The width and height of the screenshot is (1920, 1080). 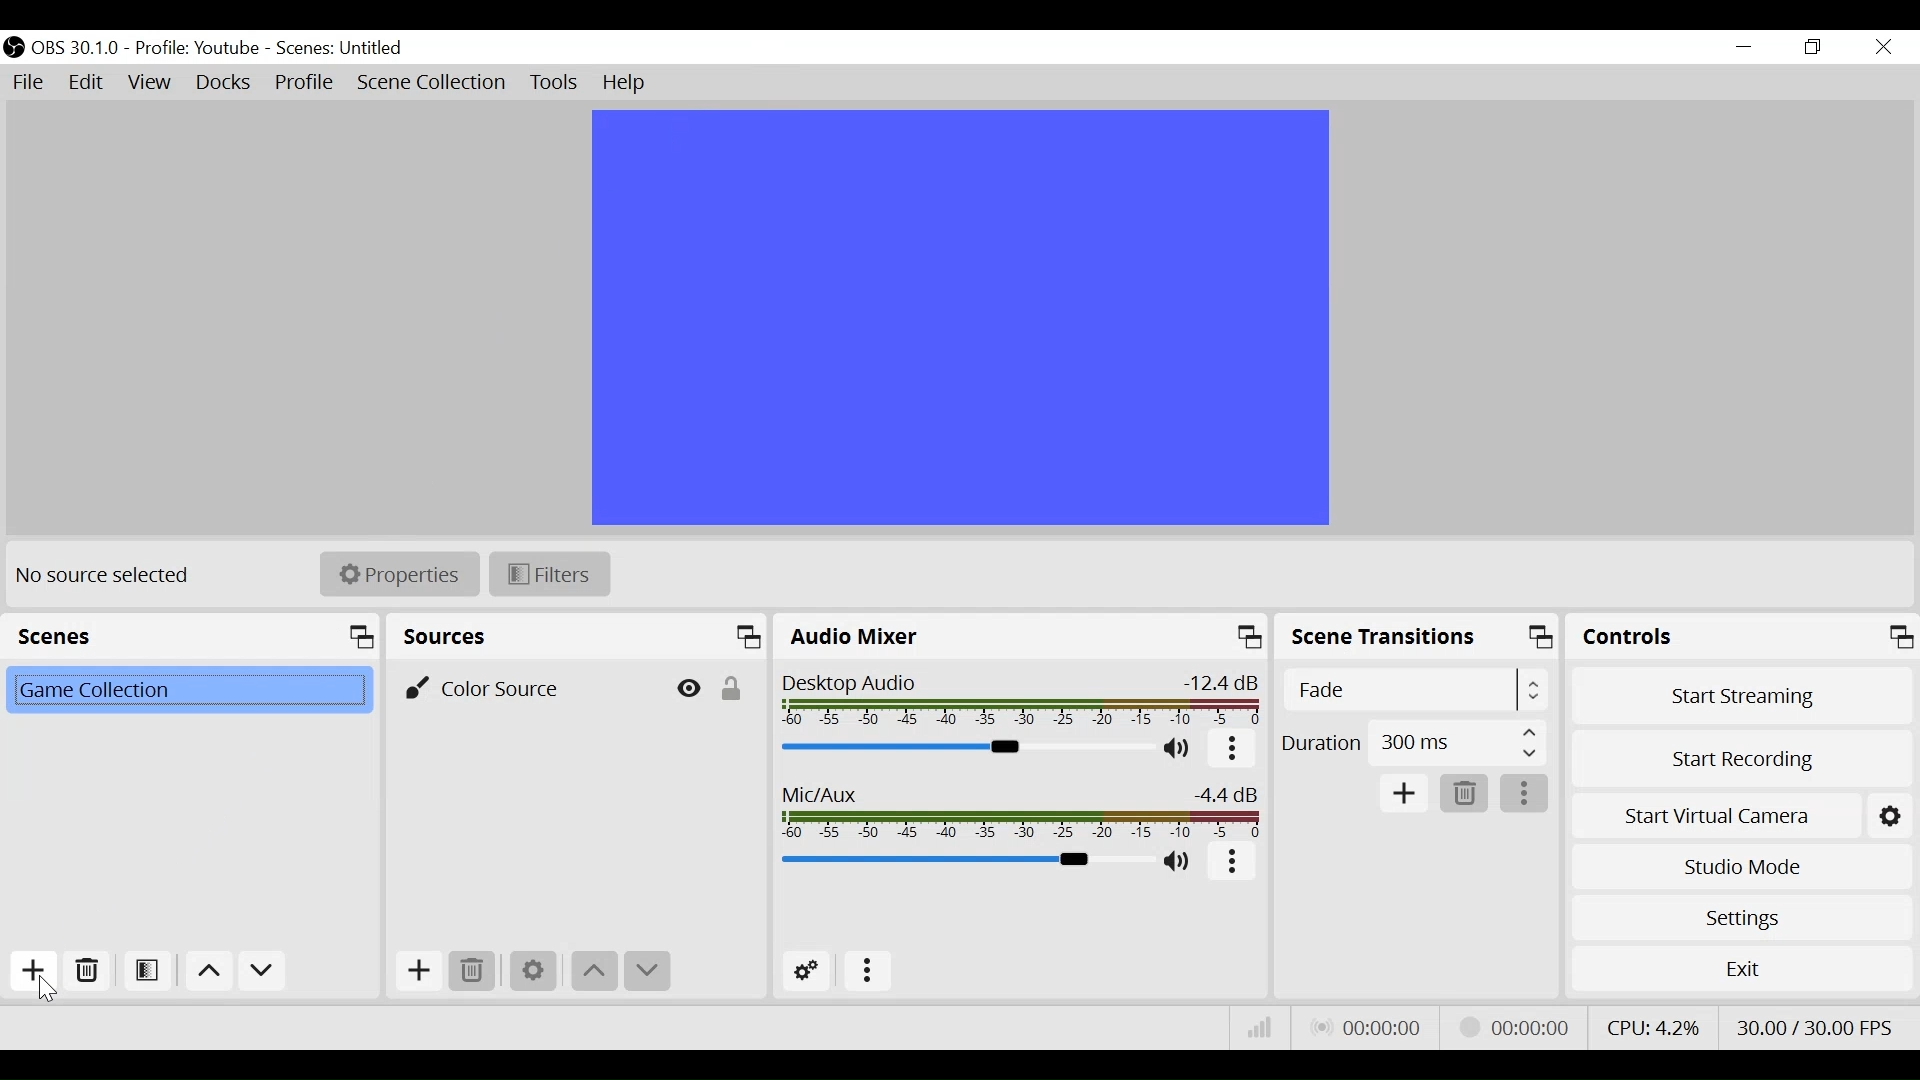 I want to click on No source selected, so click(x=109, y=575).